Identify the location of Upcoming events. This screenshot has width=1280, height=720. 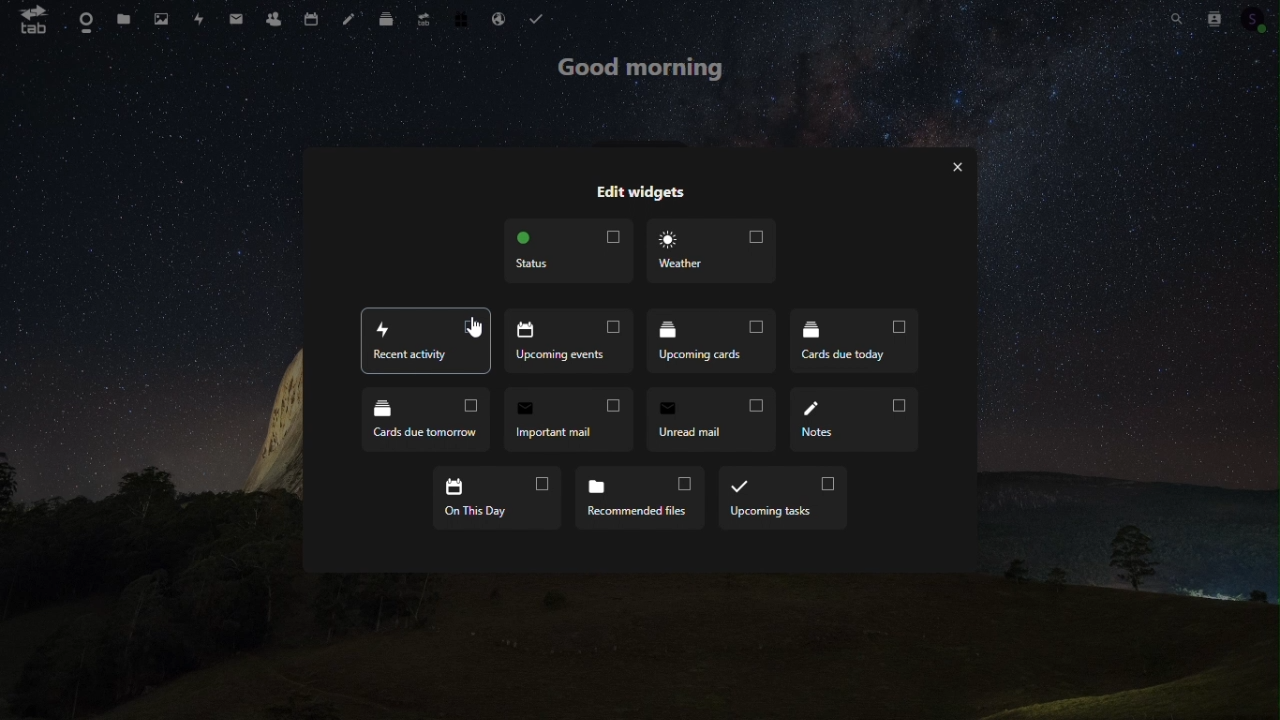
(426, 343).